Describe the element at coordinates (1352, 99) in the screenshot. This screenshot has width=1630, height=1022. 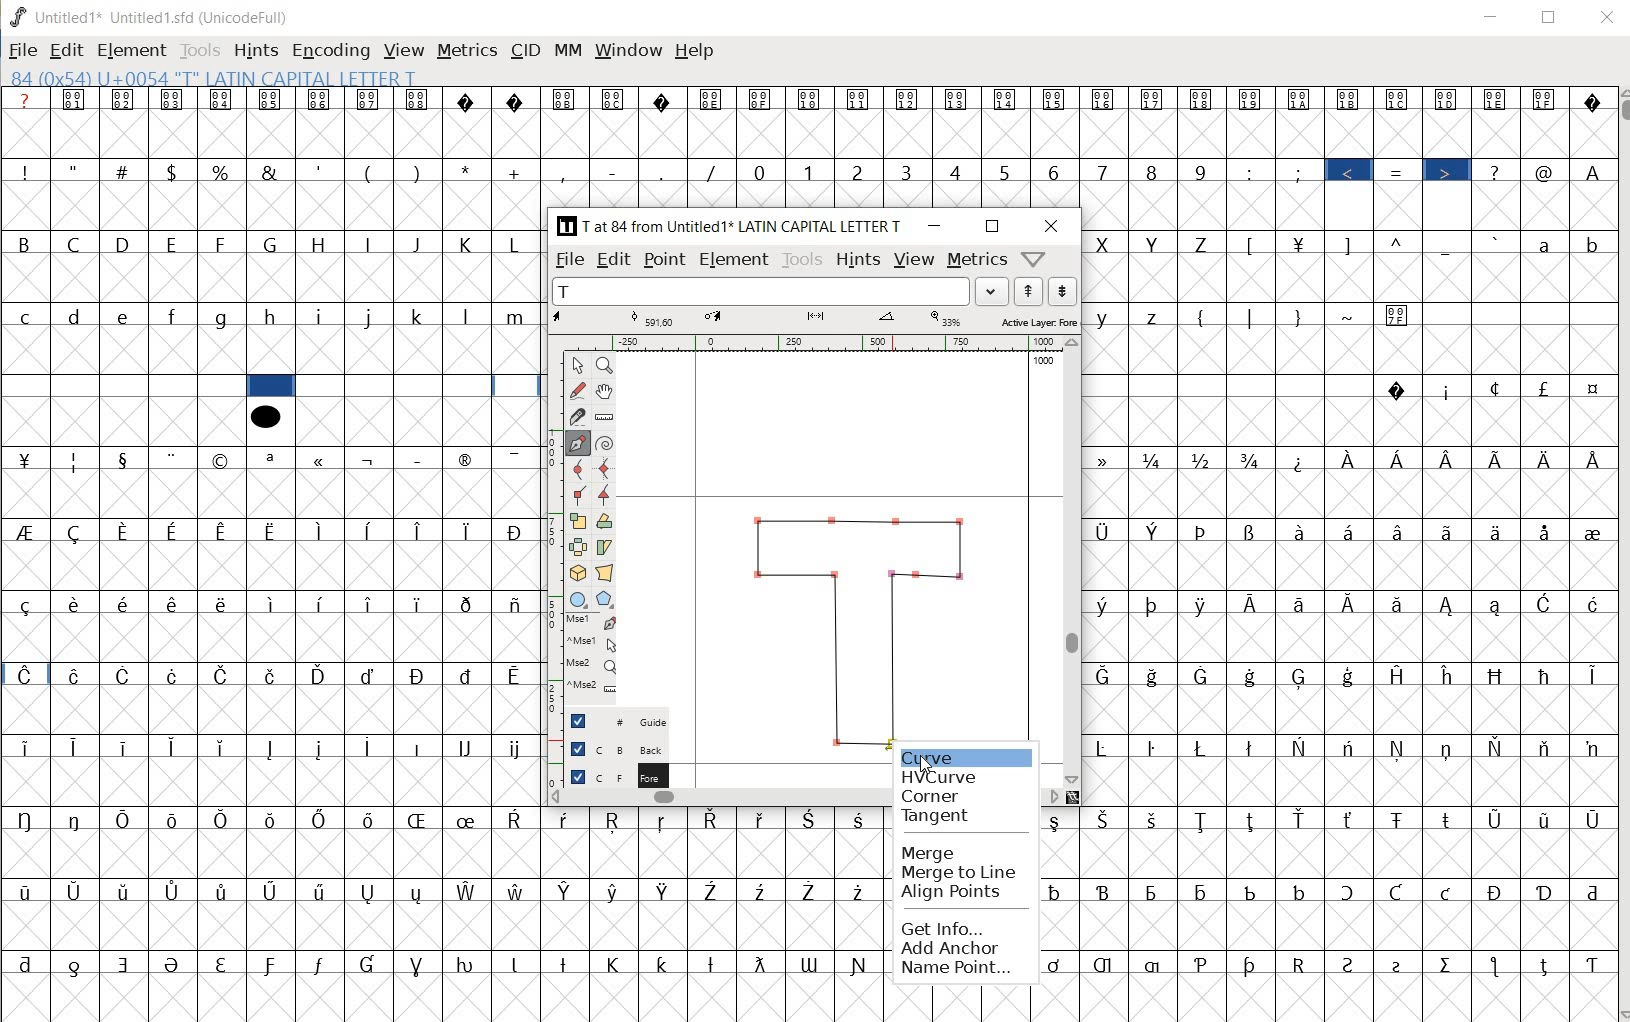
I see `Symbol` at that location.